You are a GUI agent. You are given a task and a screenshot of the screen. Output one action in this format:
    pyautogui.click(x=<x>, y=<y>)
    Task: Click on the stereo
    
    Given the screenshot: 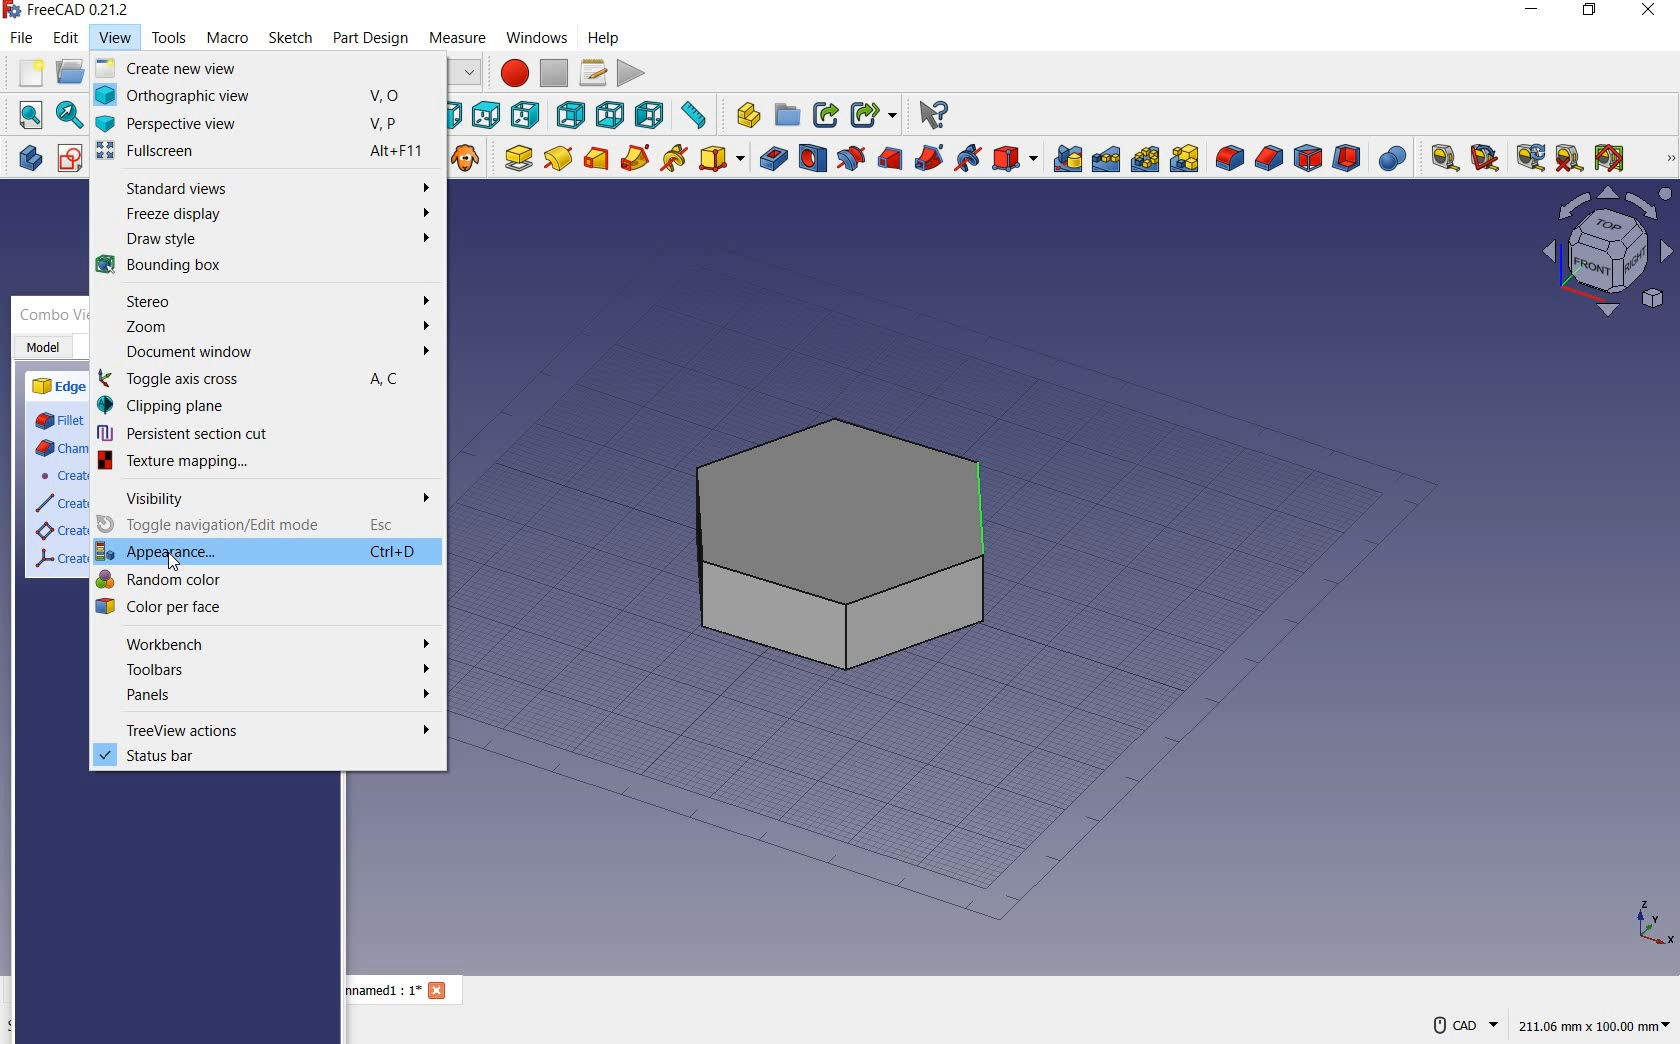 What is the action you would take?
    pyautogui.click(x=274, y=301)
    